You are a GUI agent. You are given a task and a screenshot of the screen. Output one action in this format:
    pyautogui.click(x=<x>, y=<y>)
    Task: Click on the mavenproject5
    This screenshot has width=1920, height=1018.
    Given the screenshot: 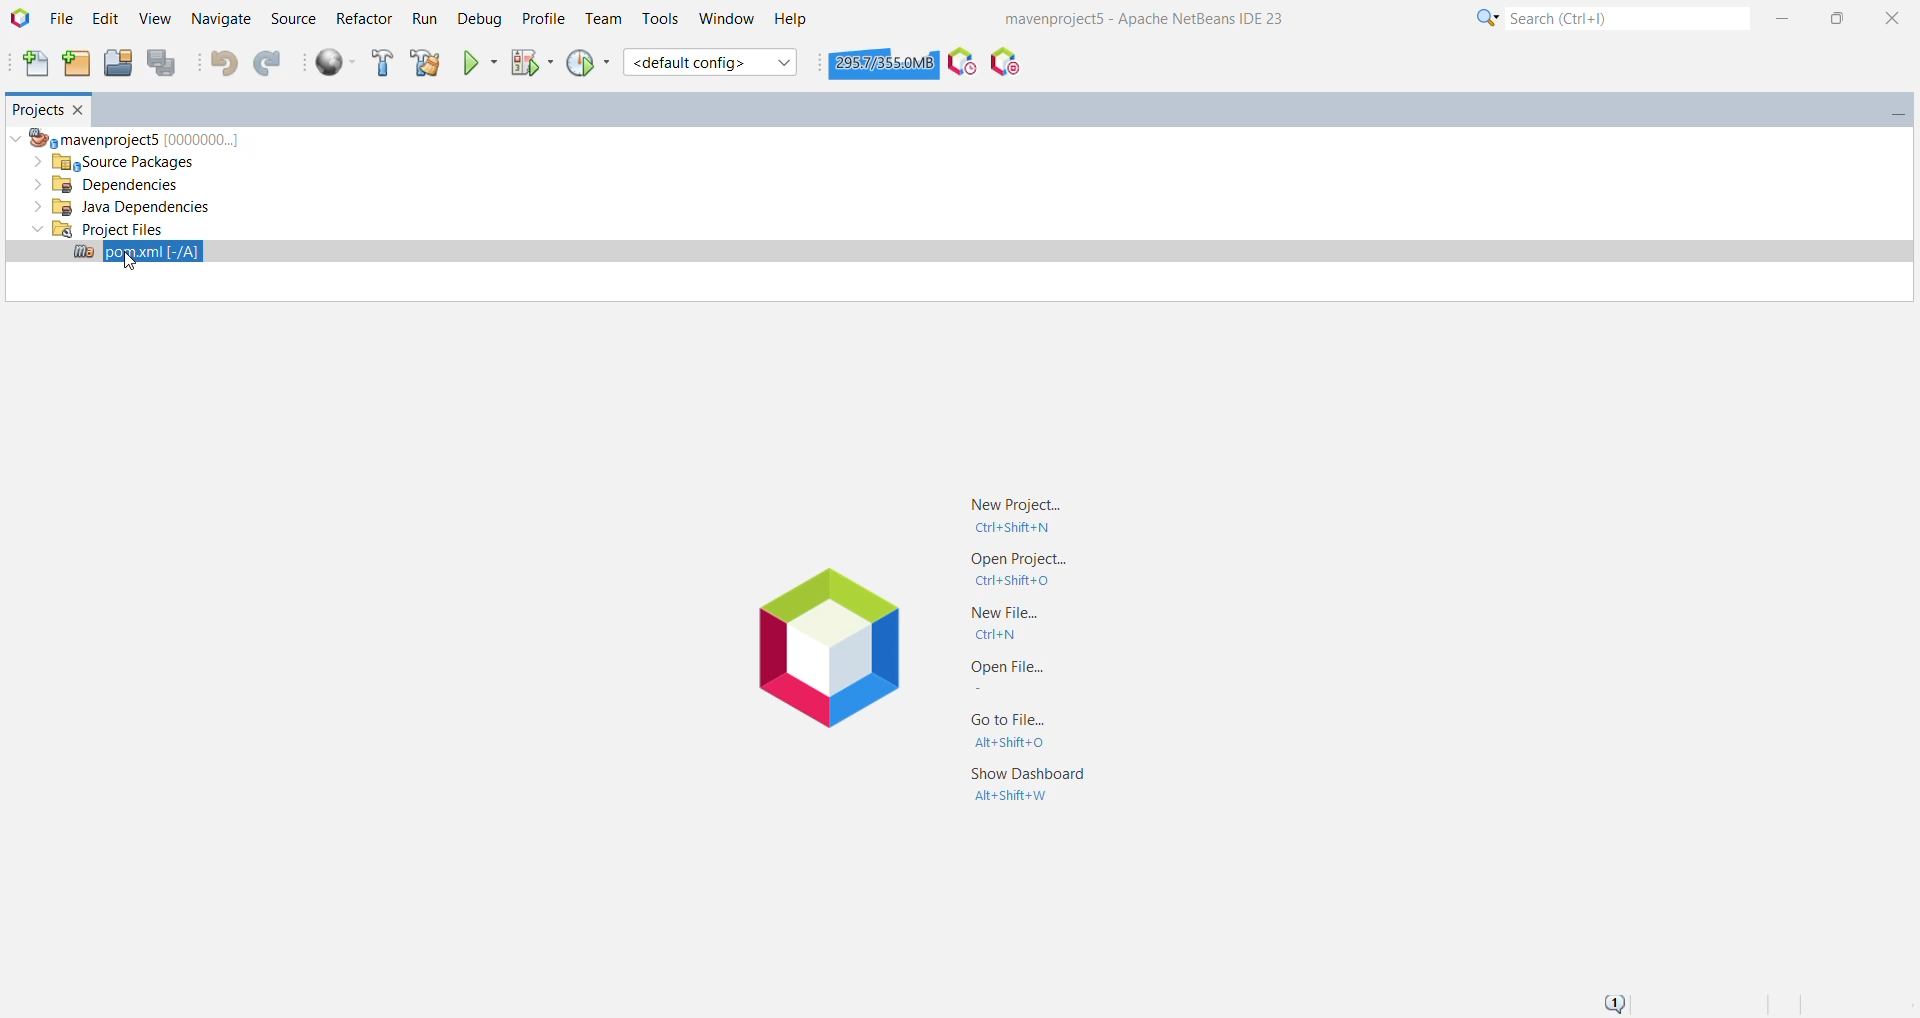 What is the action you would take?
    pyautogui.click(x=132, y=137)
    